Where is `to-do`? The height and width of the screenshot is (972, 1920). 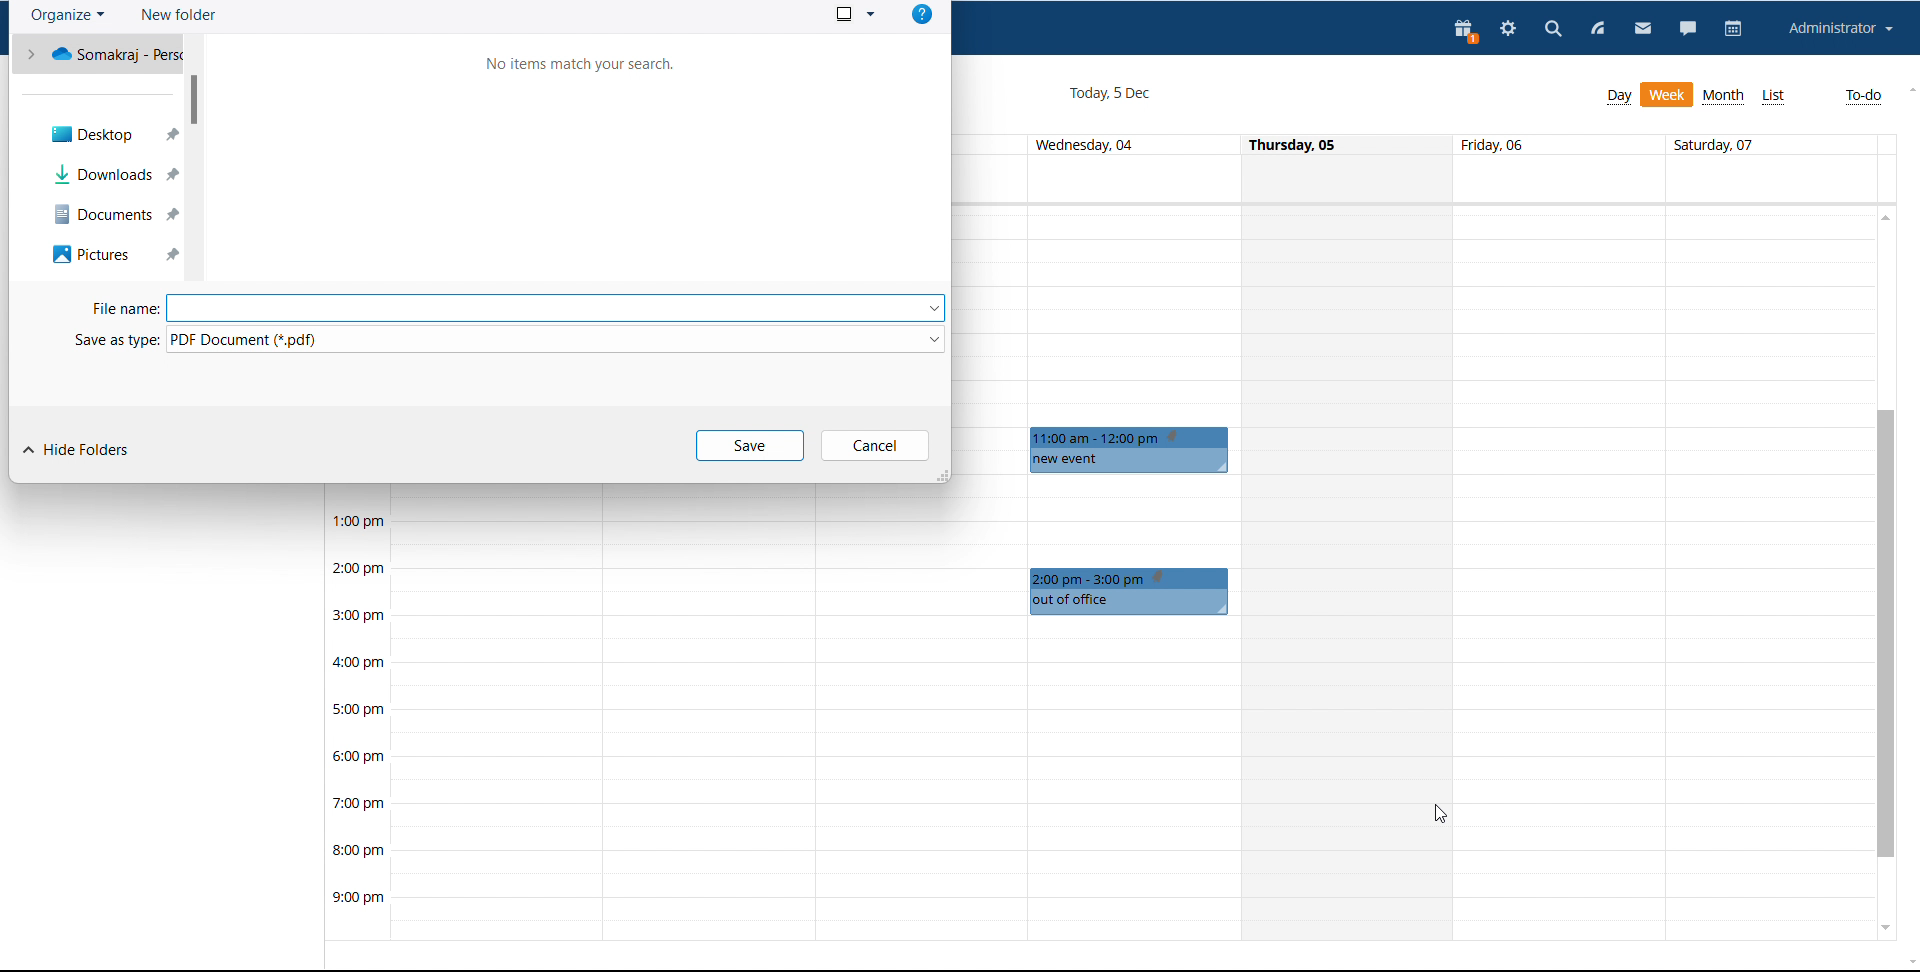
to-do is located at coordinates (1864, 97).